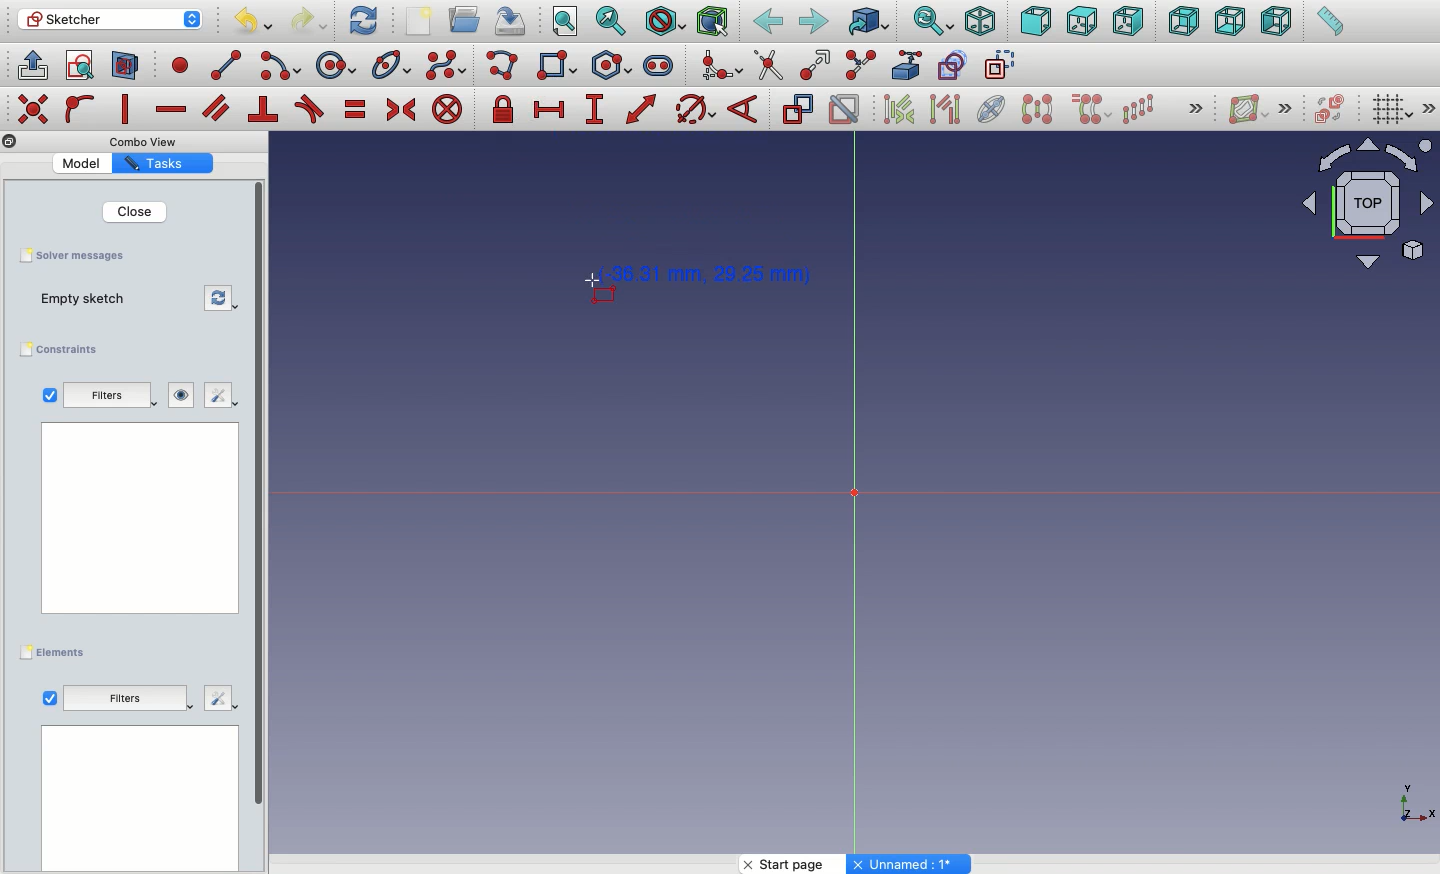 The width and height of the screenshot is (1440, 874). I want to click on Click, so click(586, 294).